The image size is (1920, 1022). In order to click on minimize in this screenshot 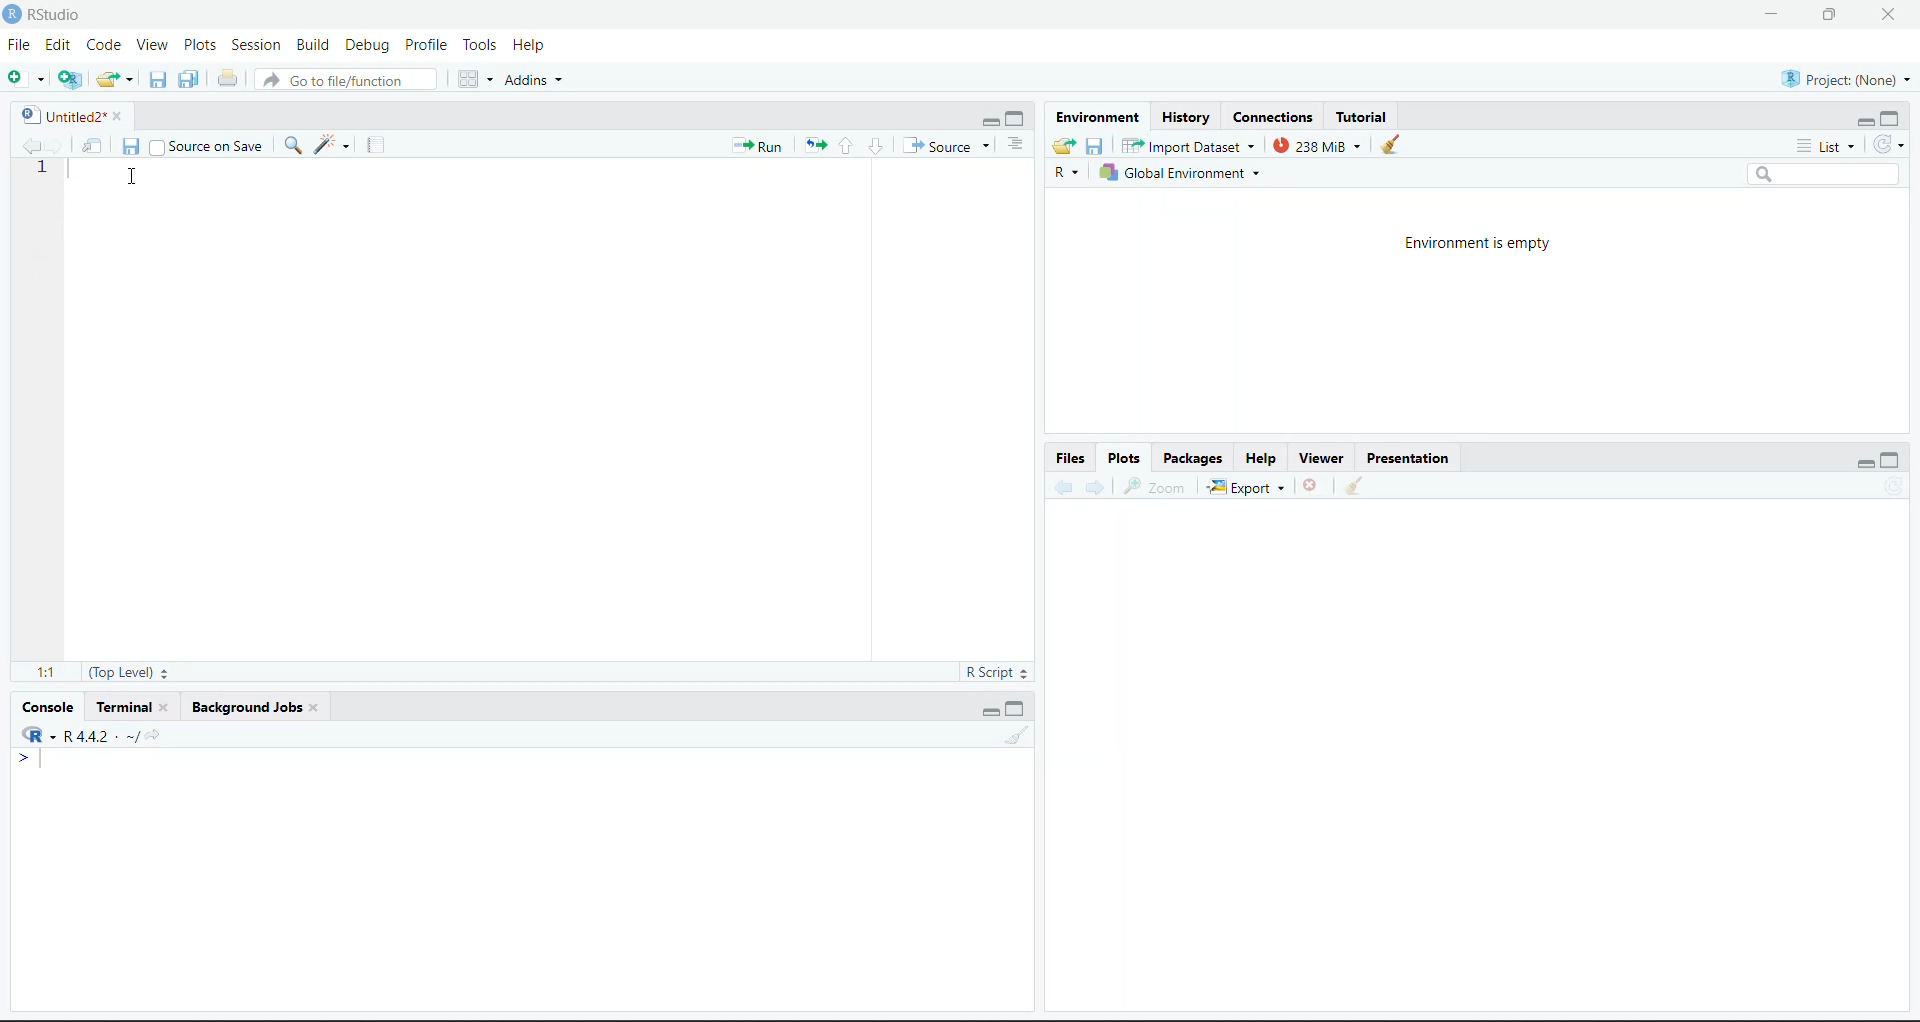, I will do `click(990, 712)`.